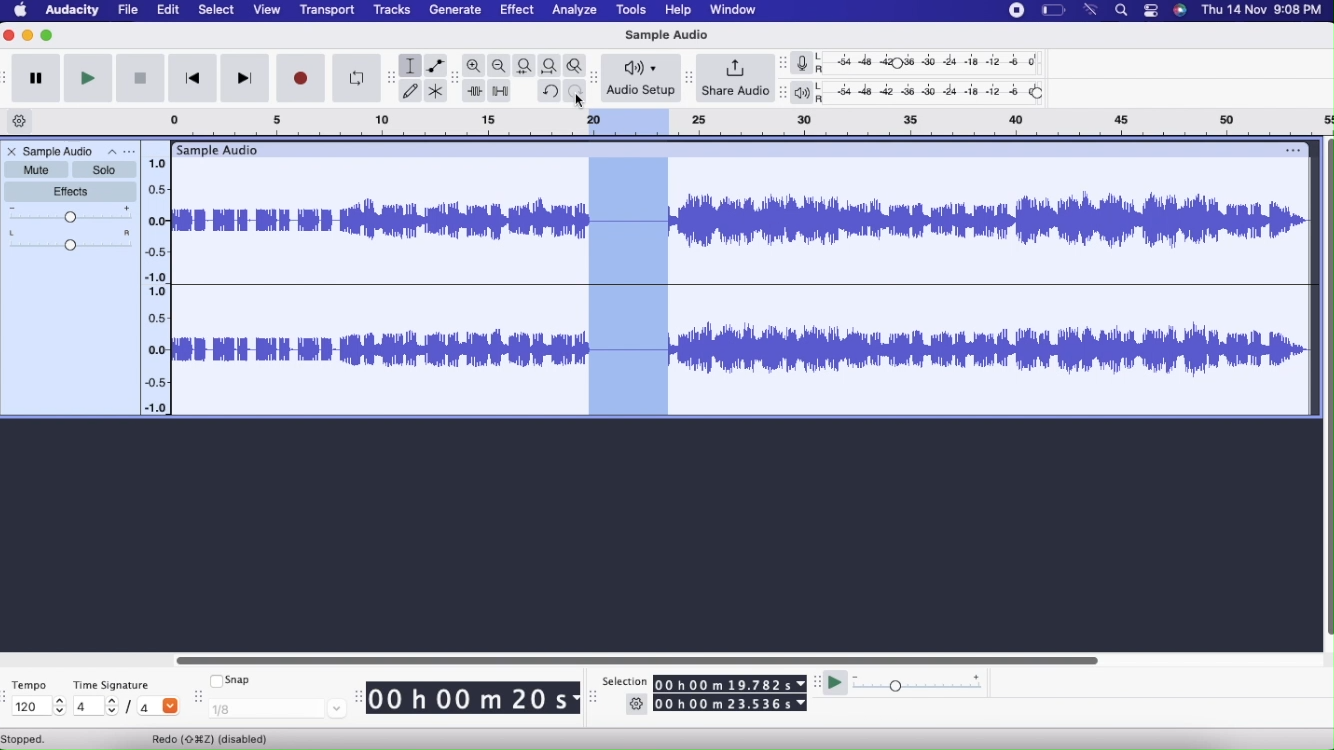  I want to click on Redo, so click(575, 91).